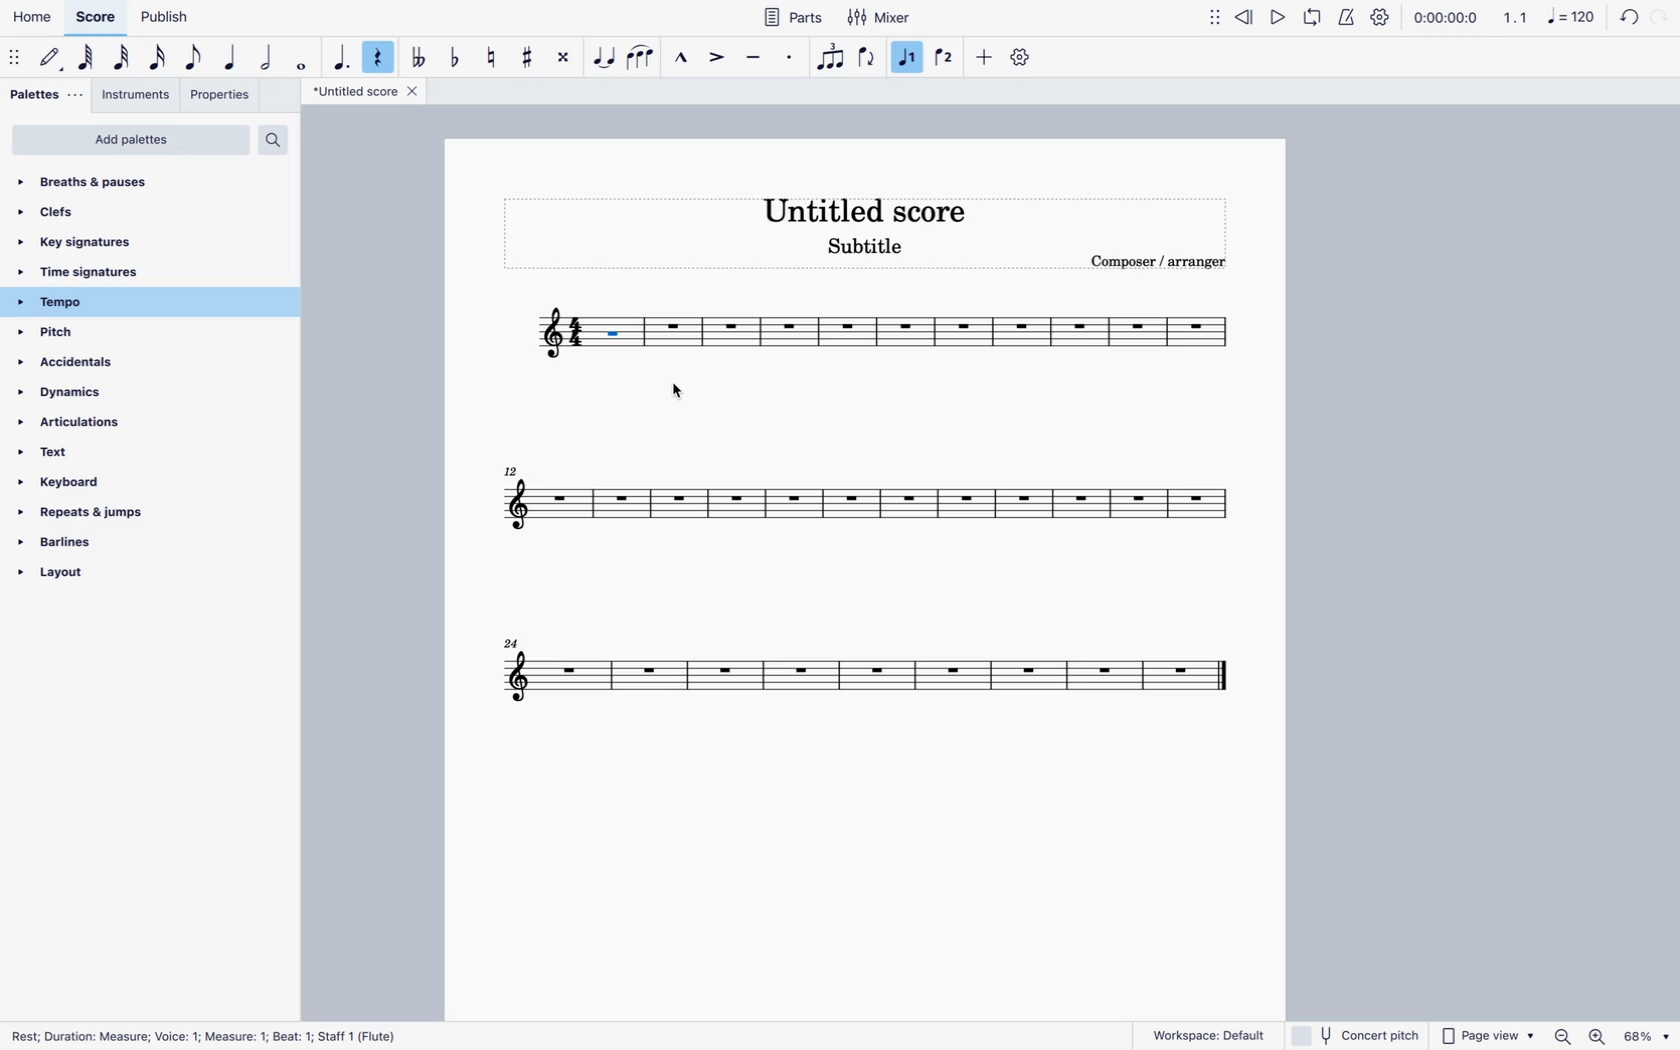  What do you see at coordinates (865, 674) in the screenshot?
I see `score` at bounding box center [865, 674].